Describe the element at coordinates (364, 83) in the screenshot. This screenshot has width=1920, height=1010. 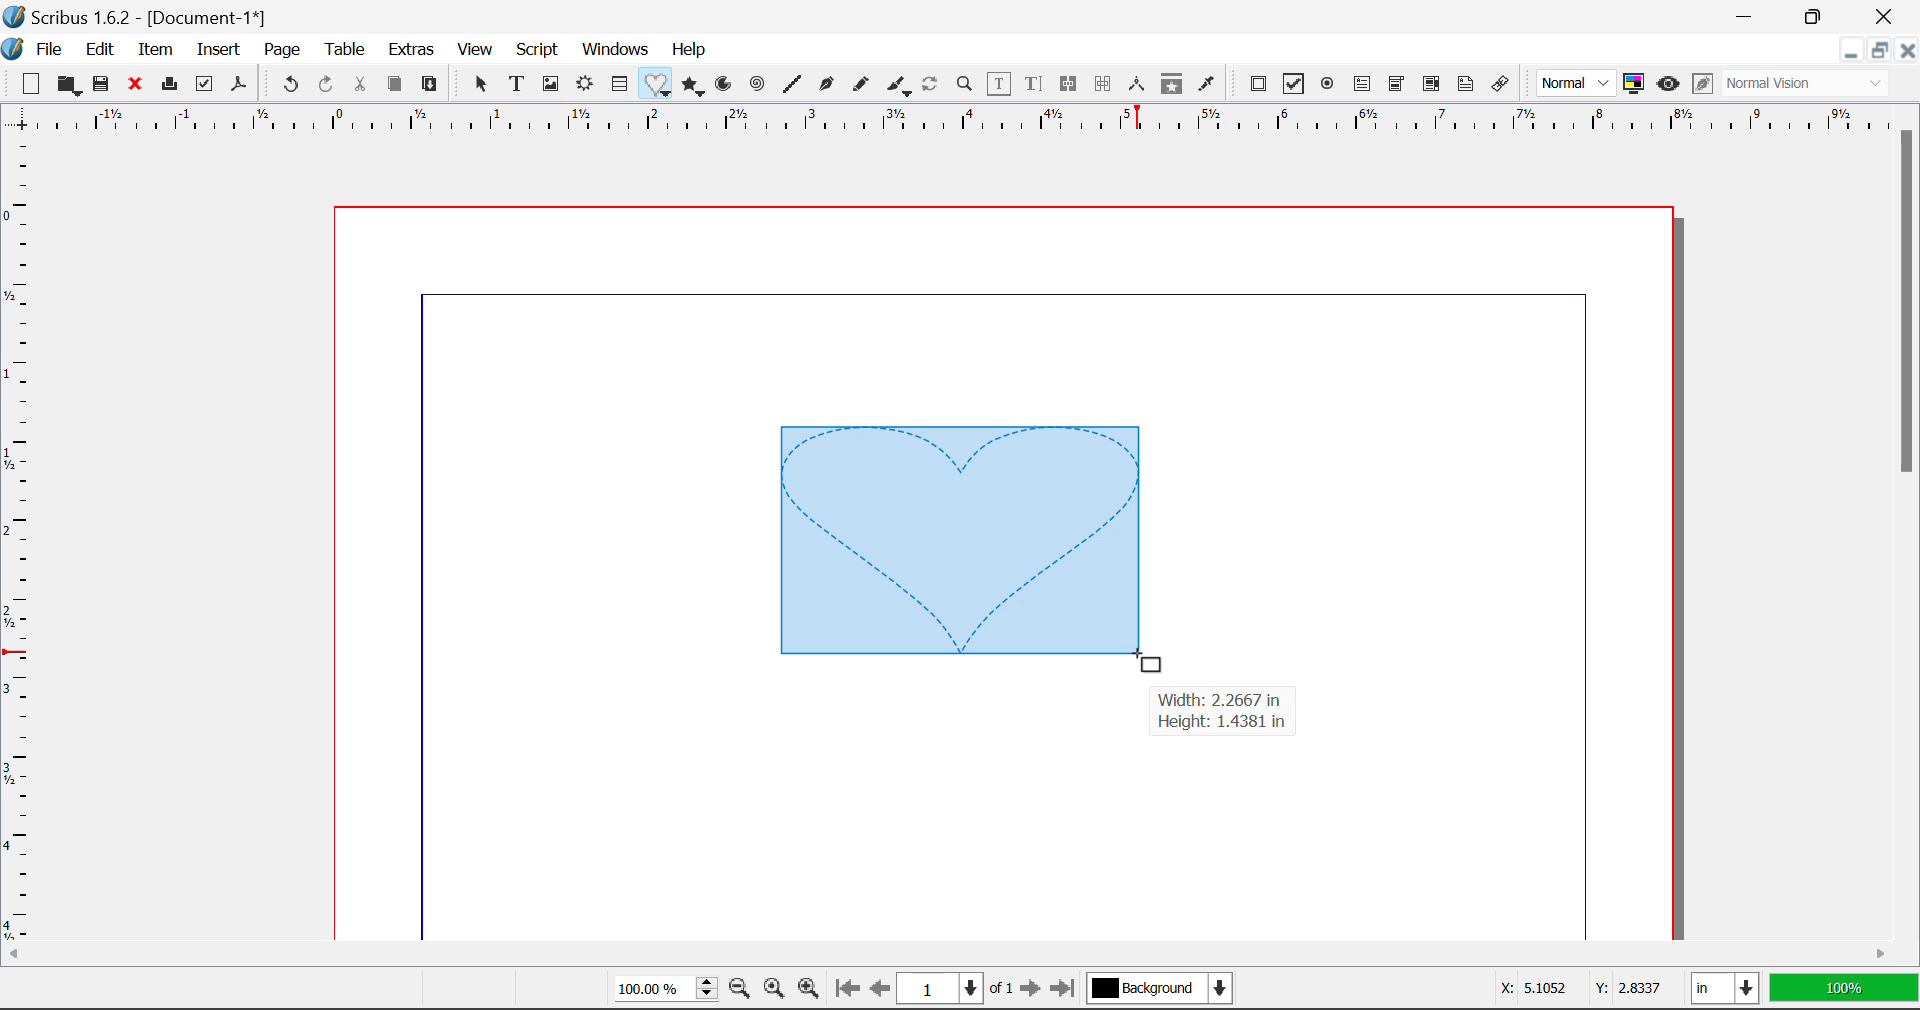
I see `Cut` at that location.